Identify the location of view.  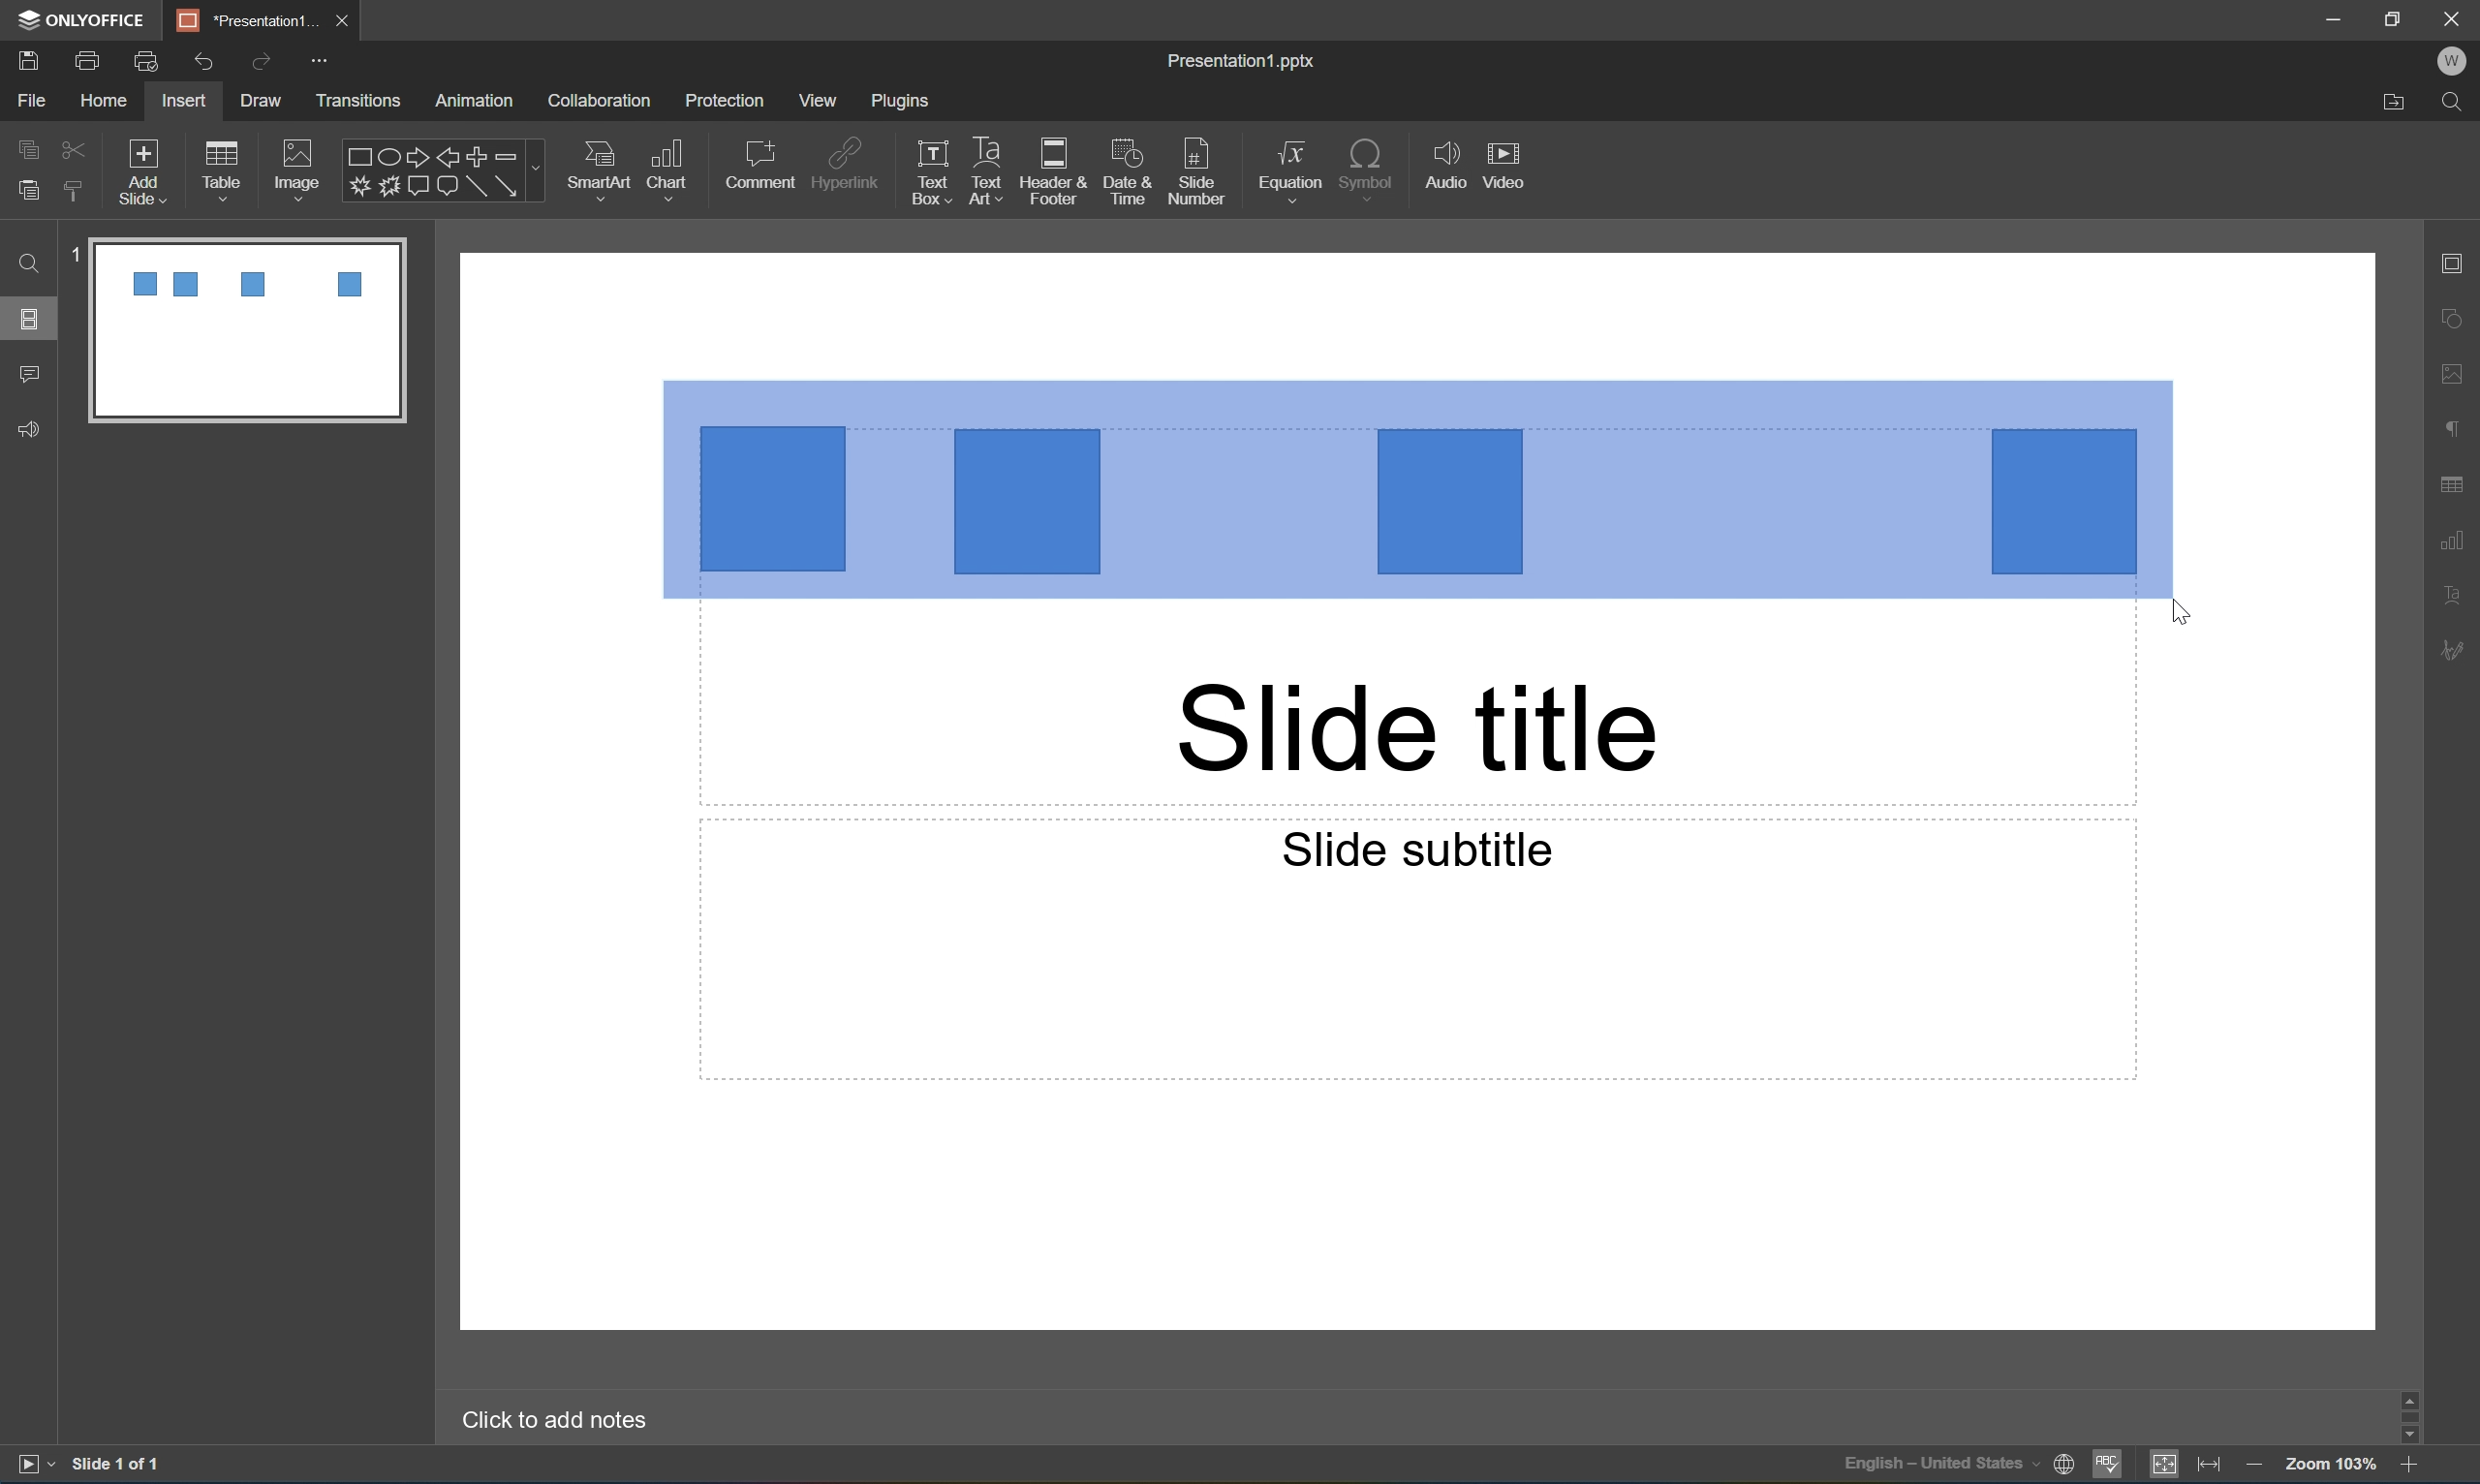
(814, 100).